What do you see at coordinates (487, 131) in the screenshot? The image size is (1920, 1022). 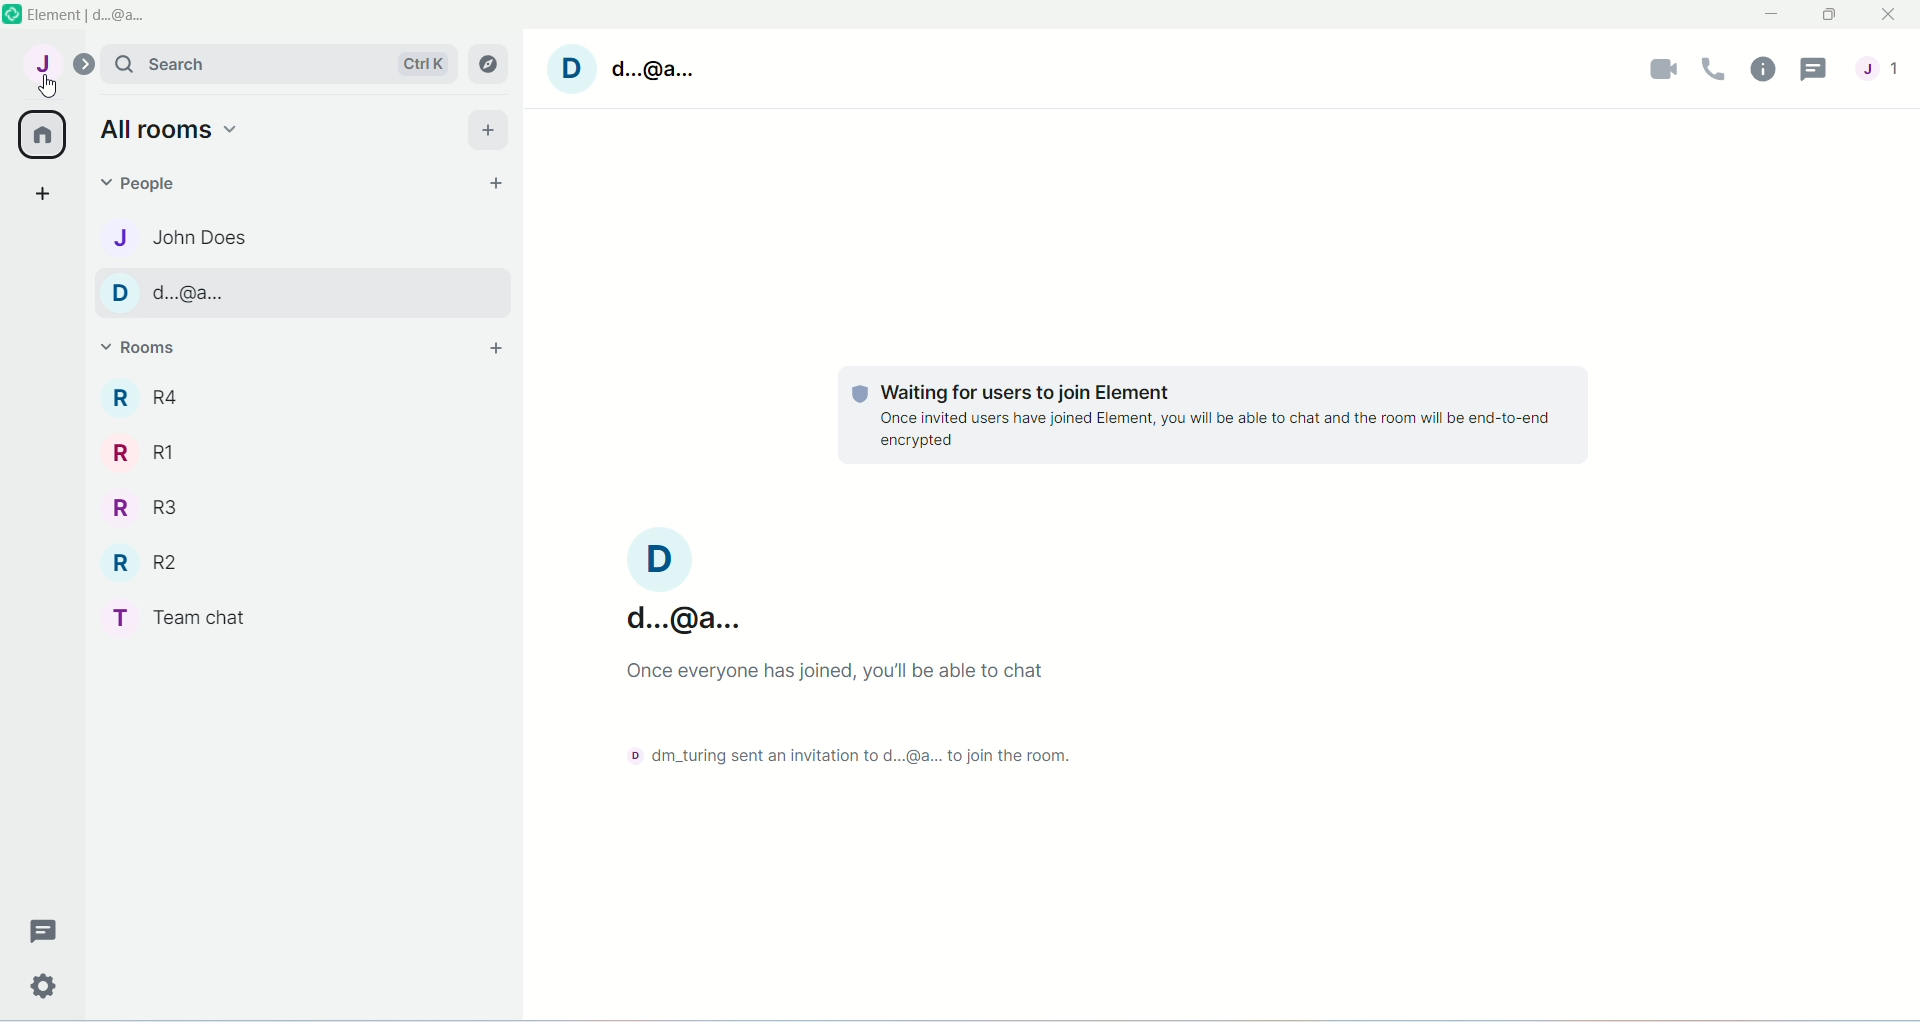 I see `Add` at bounding box center [487, 131].